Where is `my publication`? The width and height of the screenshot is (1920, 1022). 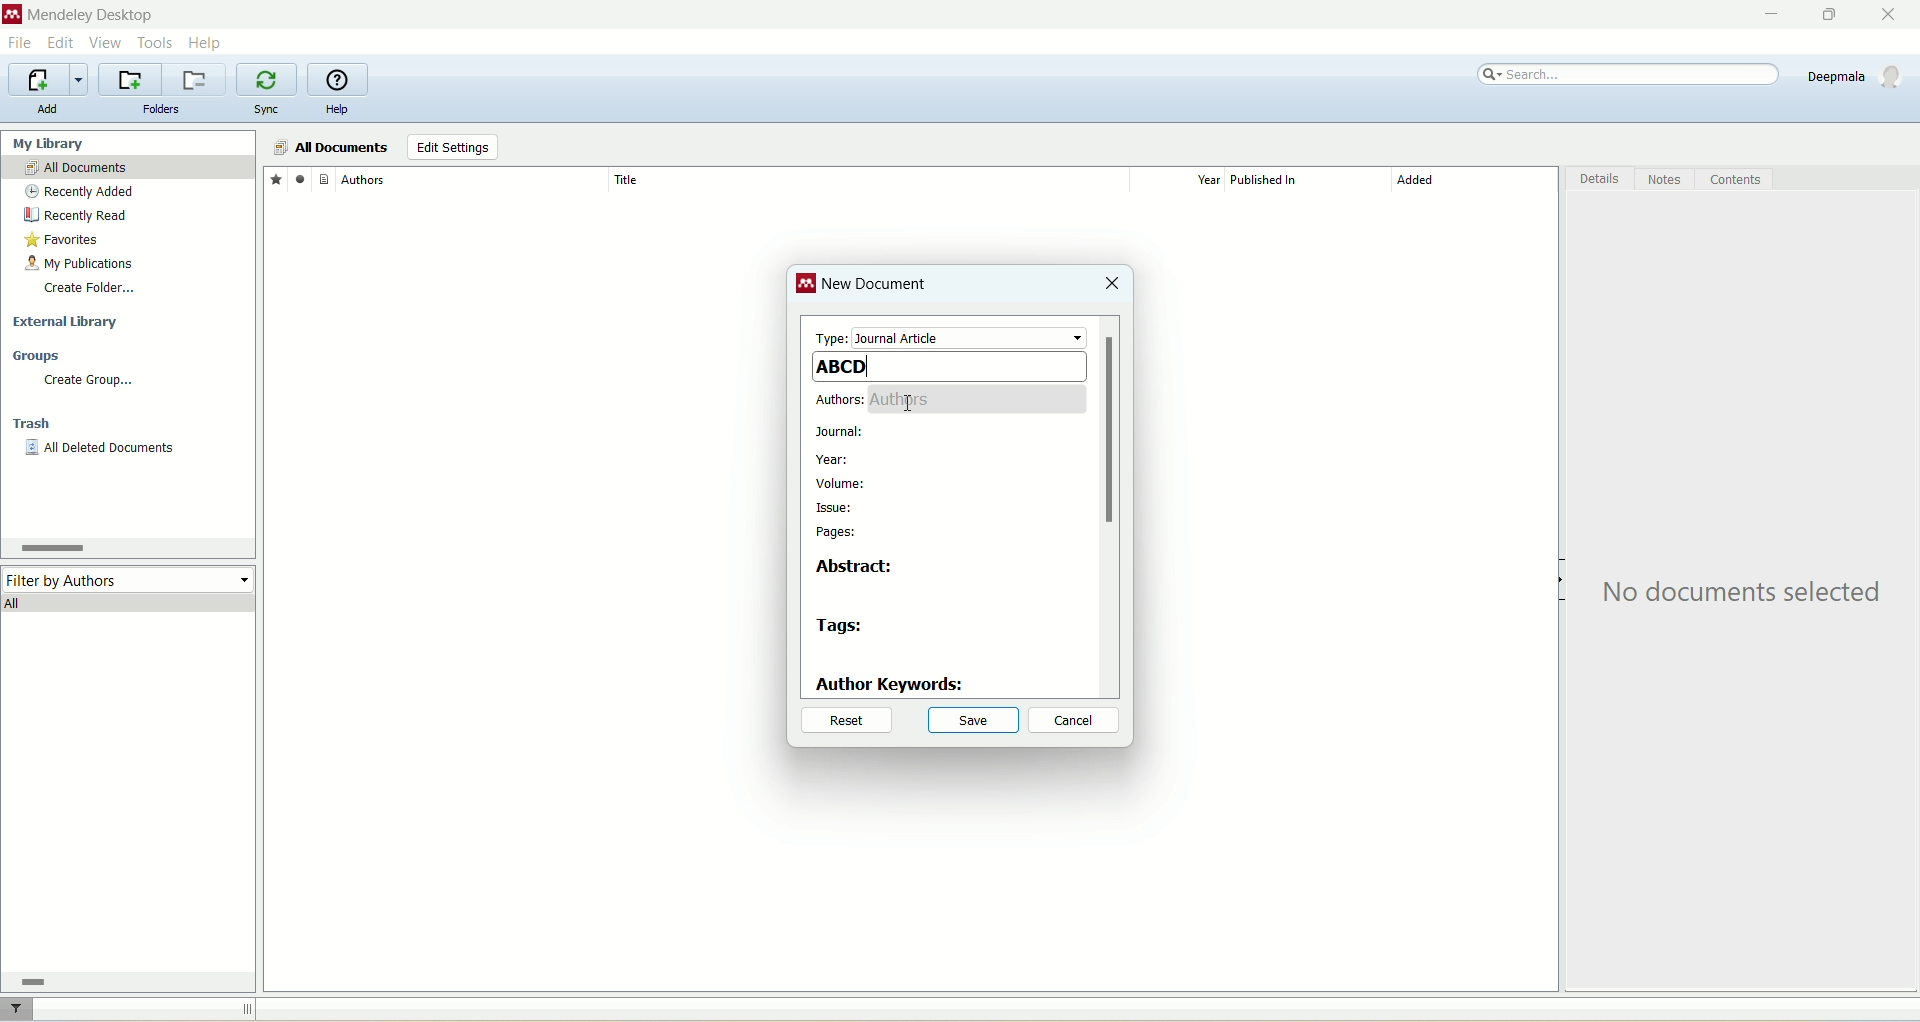 my publication is located at coordinates (83, 265).